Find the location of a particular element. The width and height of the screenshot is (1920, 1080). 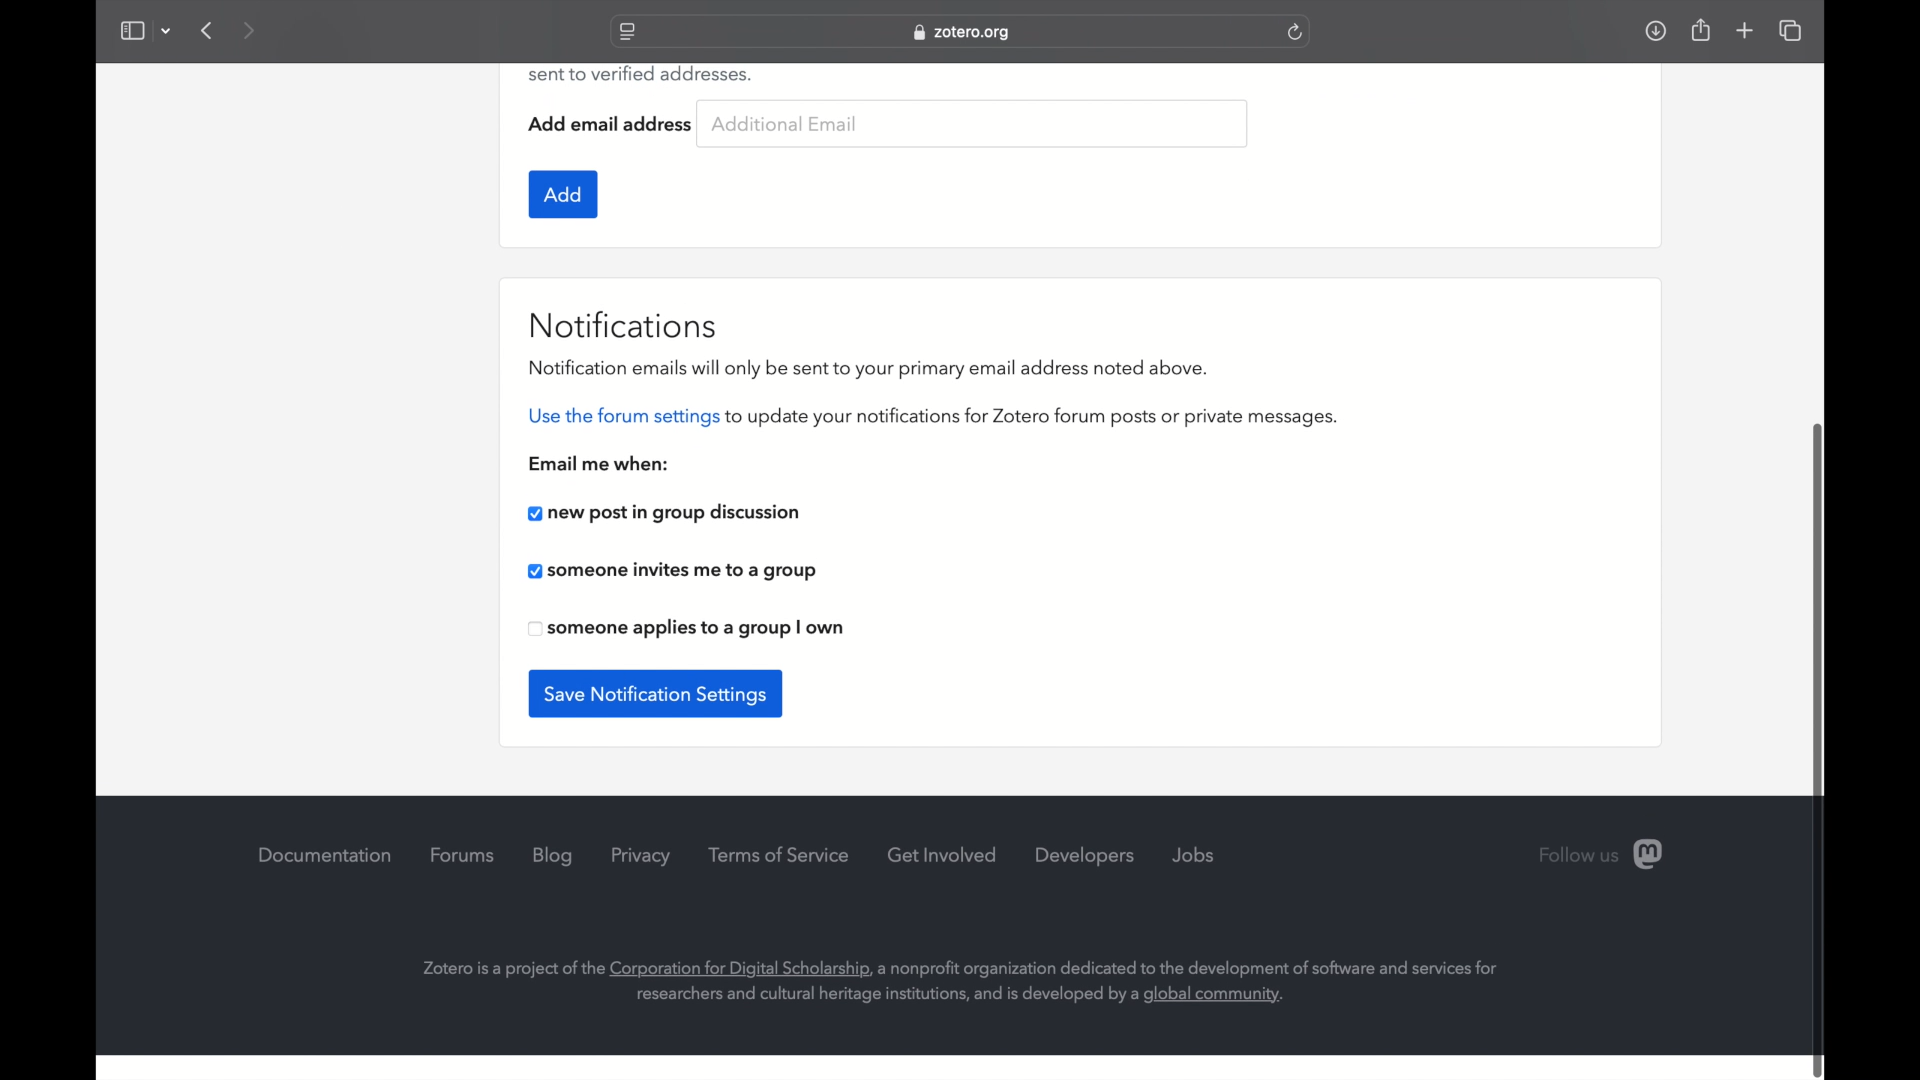

additional email is located at coordinates (786, 124).